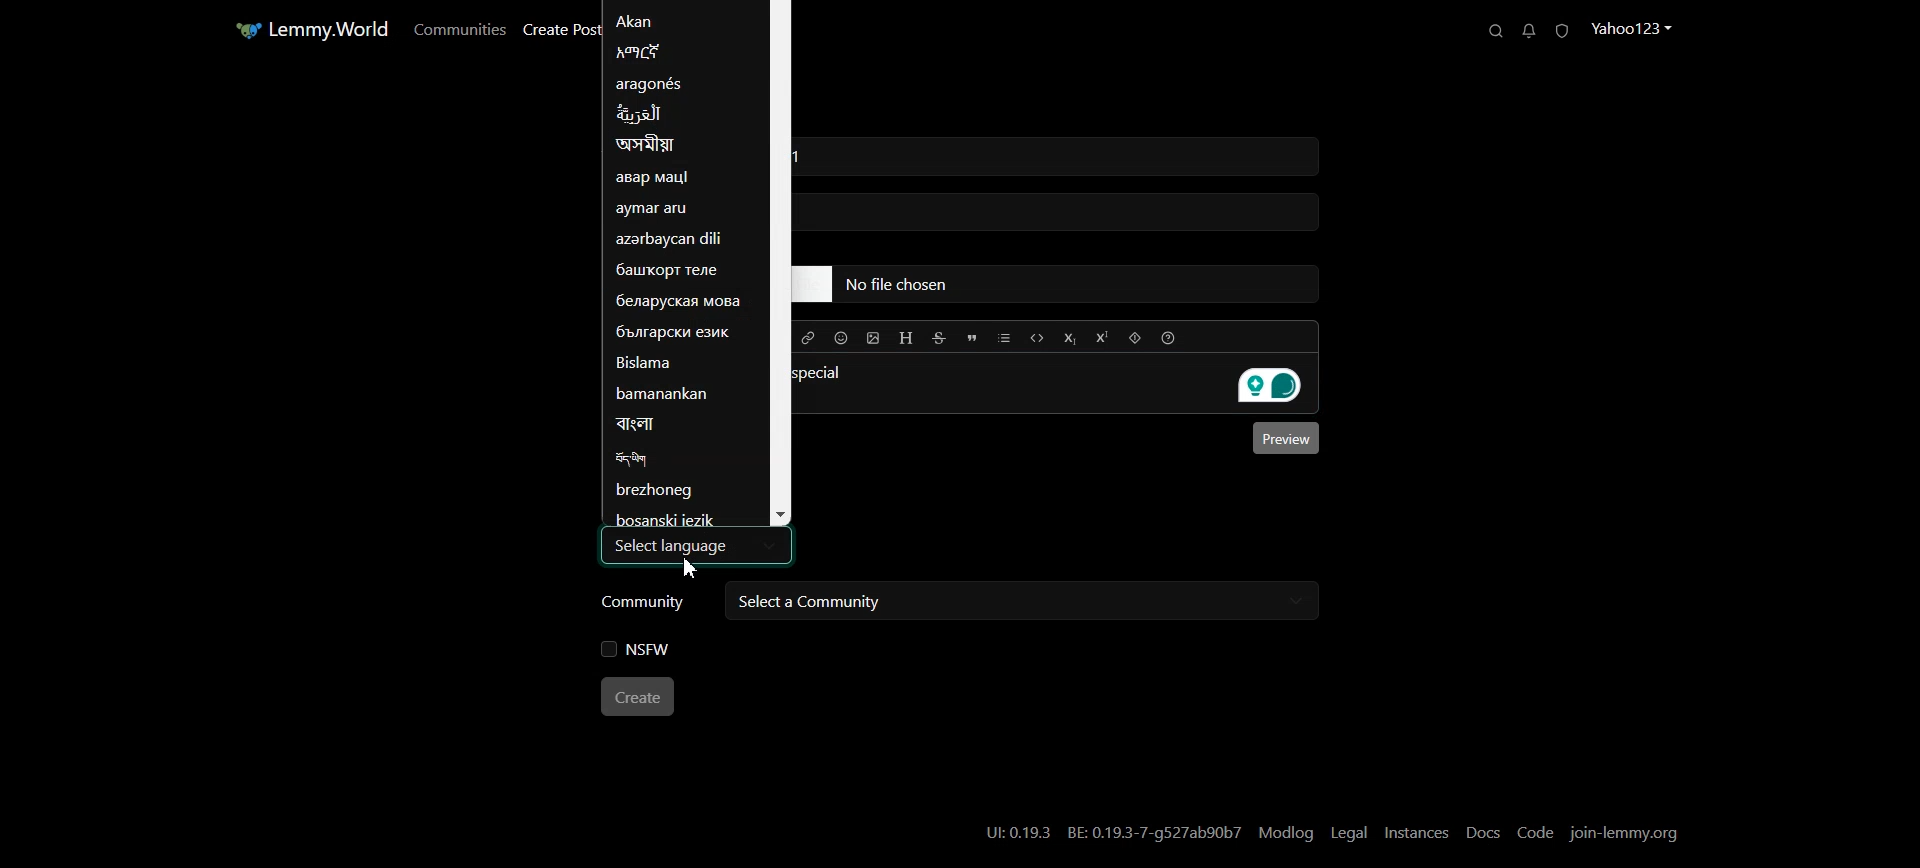  Describe the element at coordinates (1168, 337) in the screenshot. I see `Formatting help` at that location.